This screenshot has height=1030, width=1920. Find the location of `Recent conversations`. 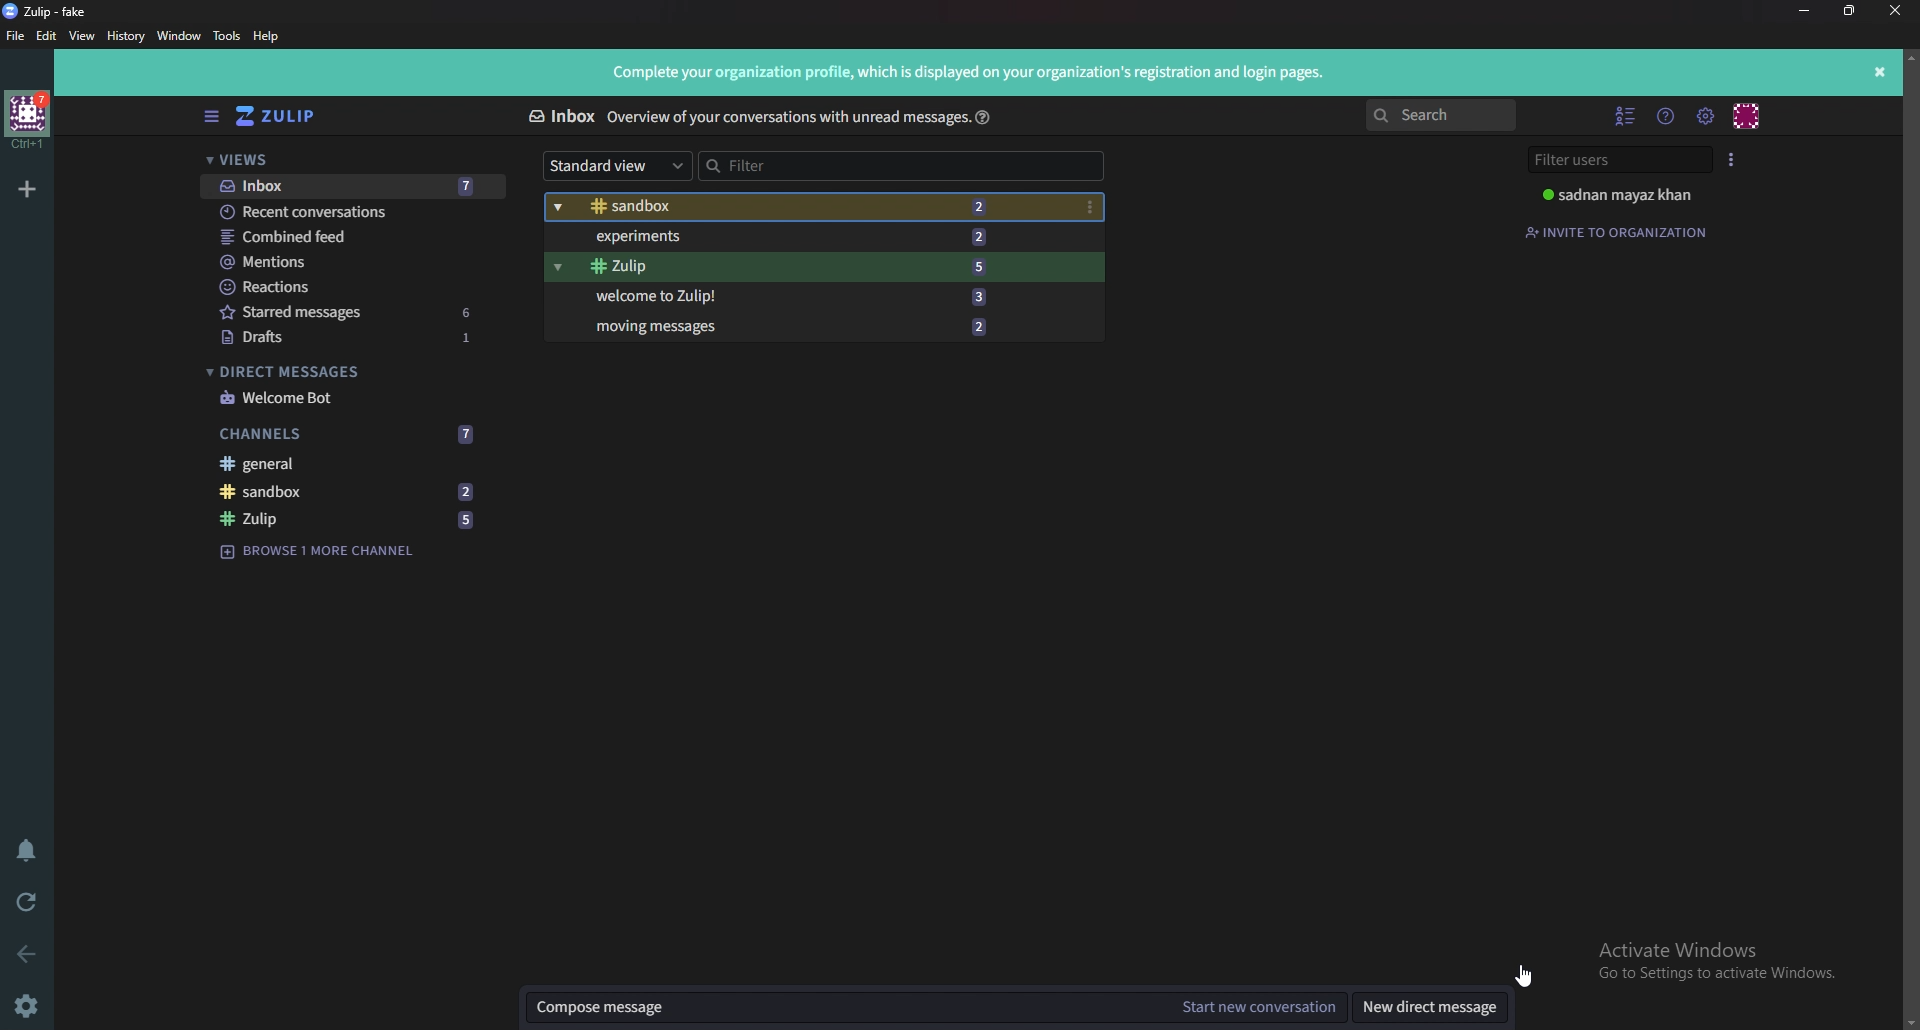

Recent conversations is located at coordinates (352, 214).